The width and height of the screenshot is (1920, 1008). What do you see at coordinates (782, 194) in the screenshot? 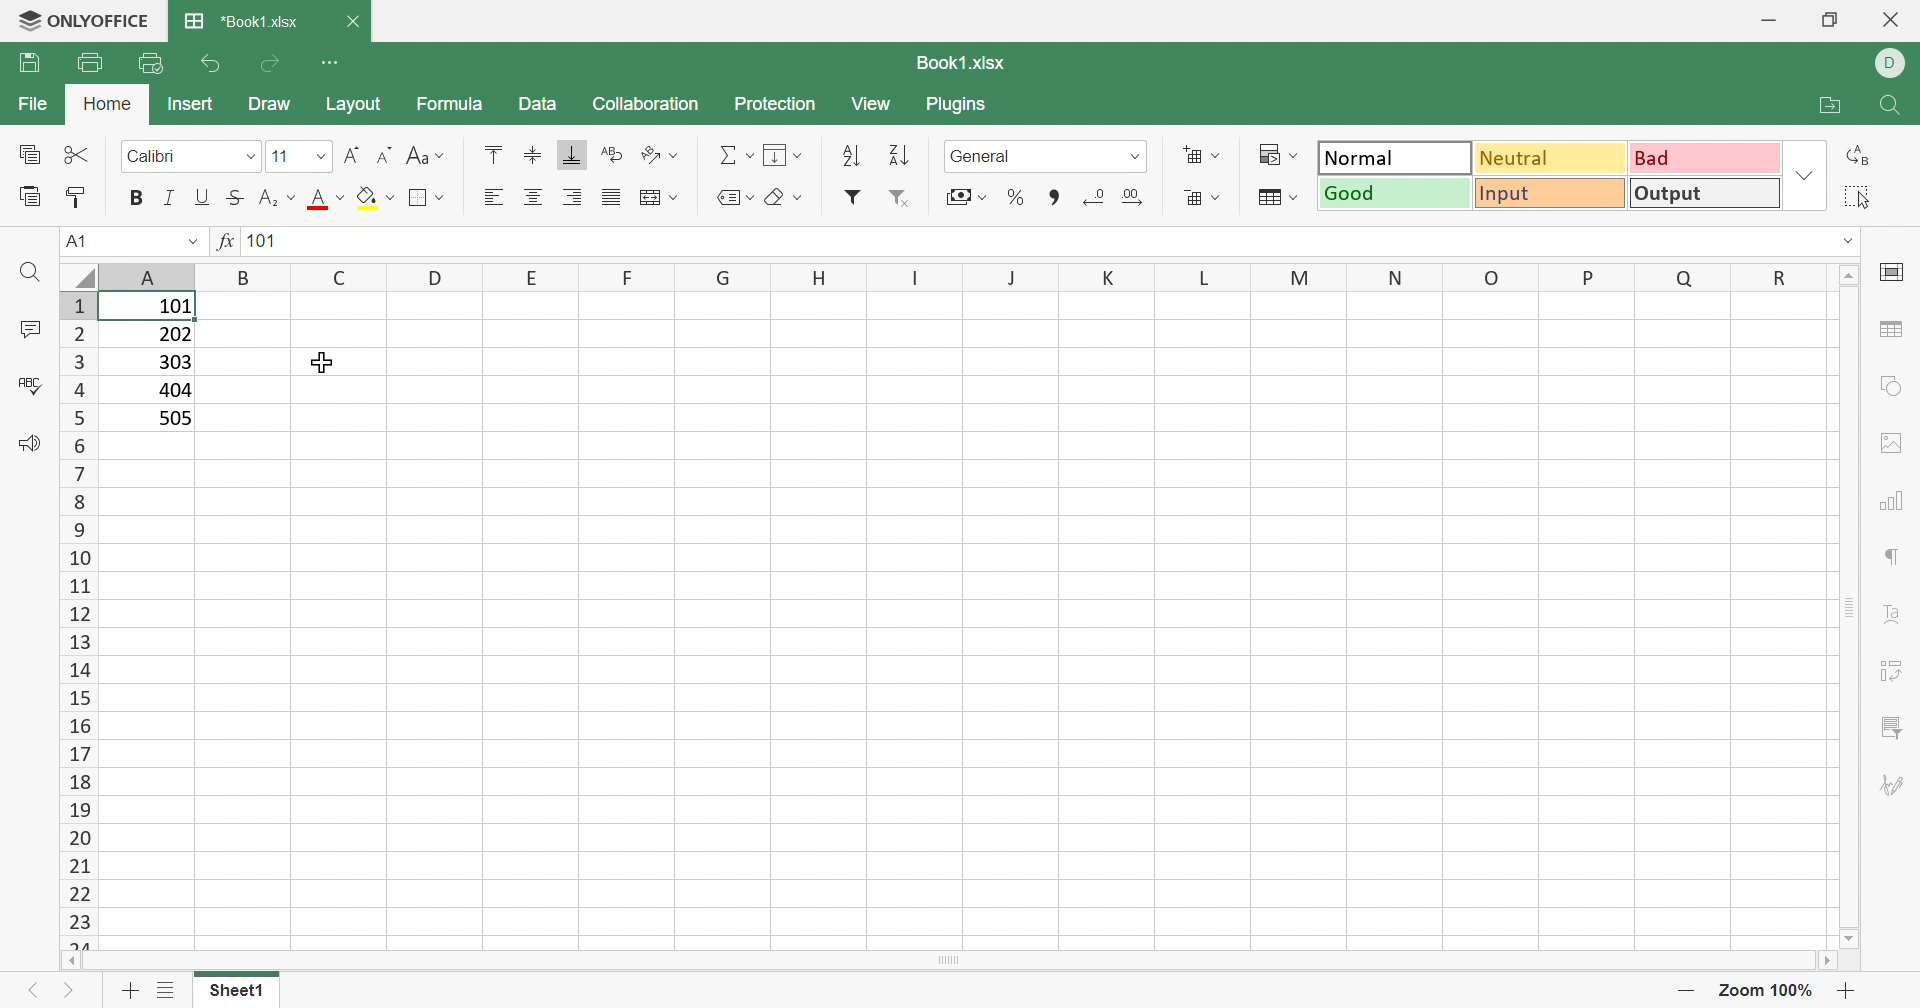
I see `Clear` at bounding box center [782, 194].